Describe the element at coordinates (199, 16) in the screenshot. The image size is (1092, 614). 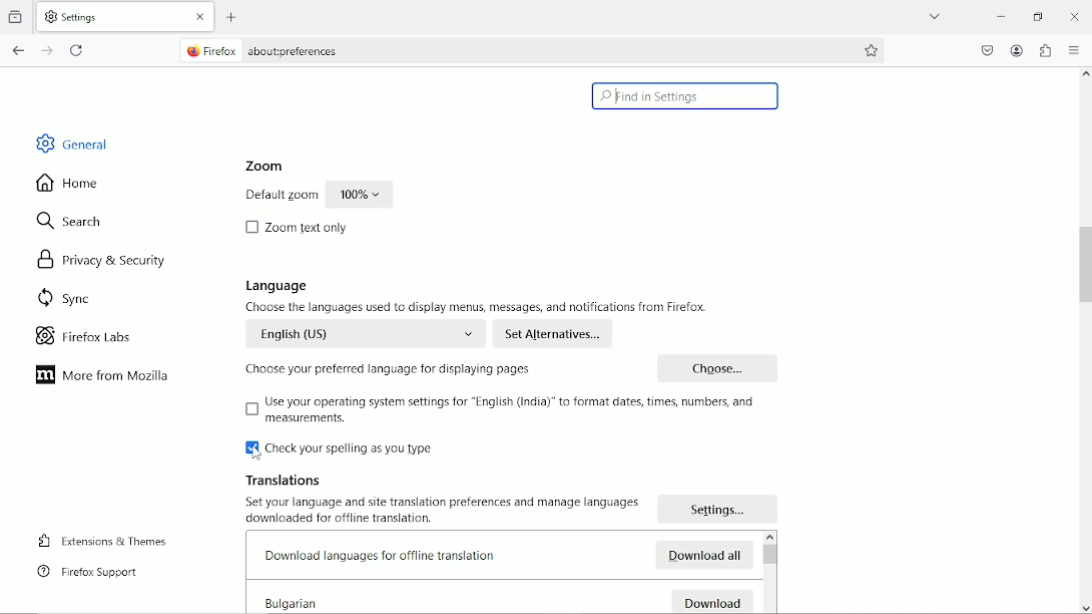
I see `close` at that location.